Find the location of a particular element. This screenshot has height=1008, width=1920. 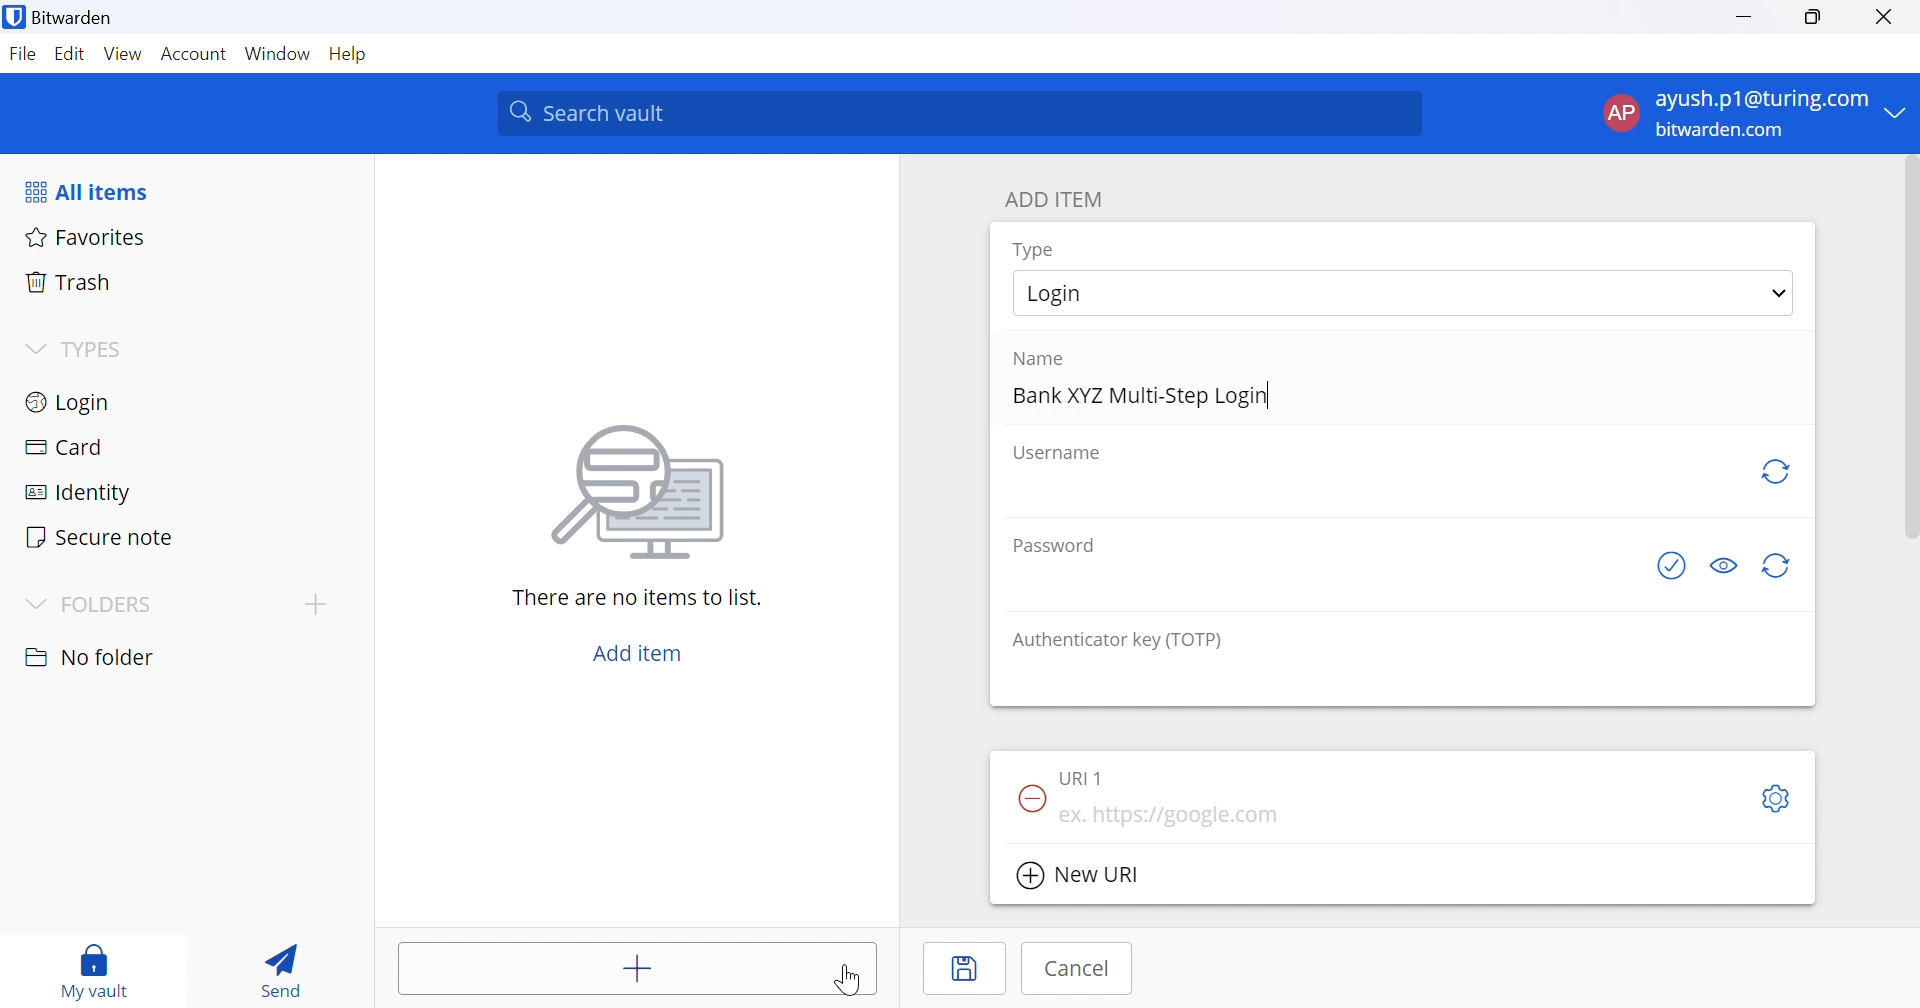

ADD ITEM is located at coordinates (1059, 197).